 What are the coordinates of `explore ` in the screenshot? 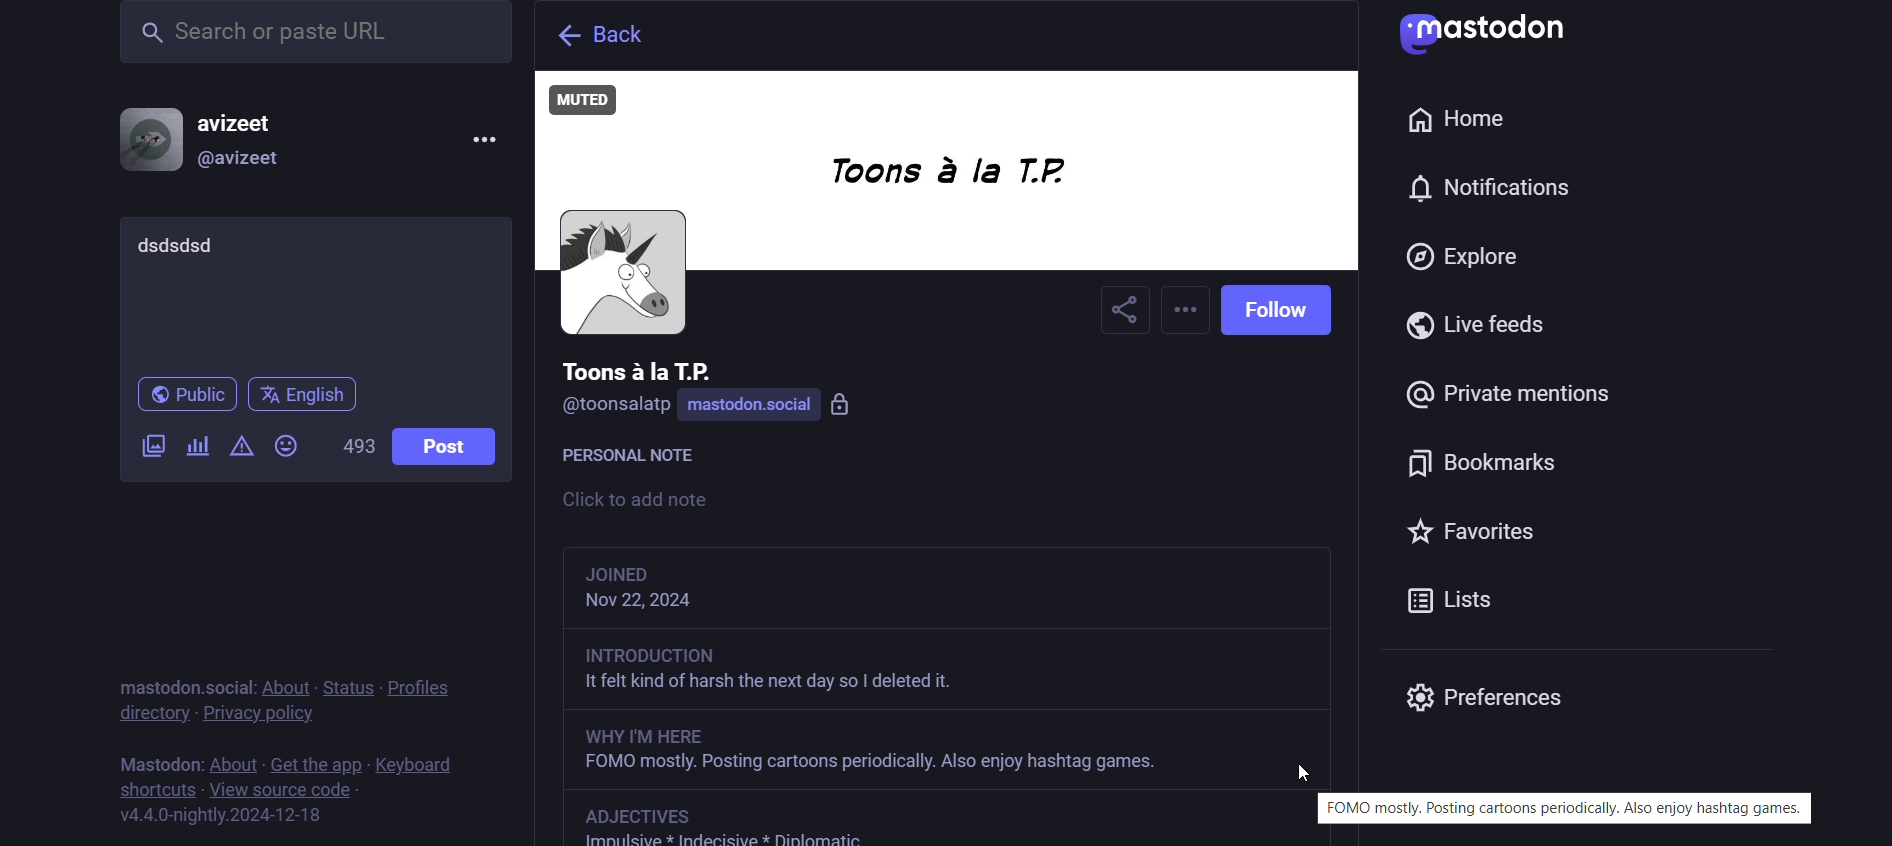 It's located at (1469, 262).